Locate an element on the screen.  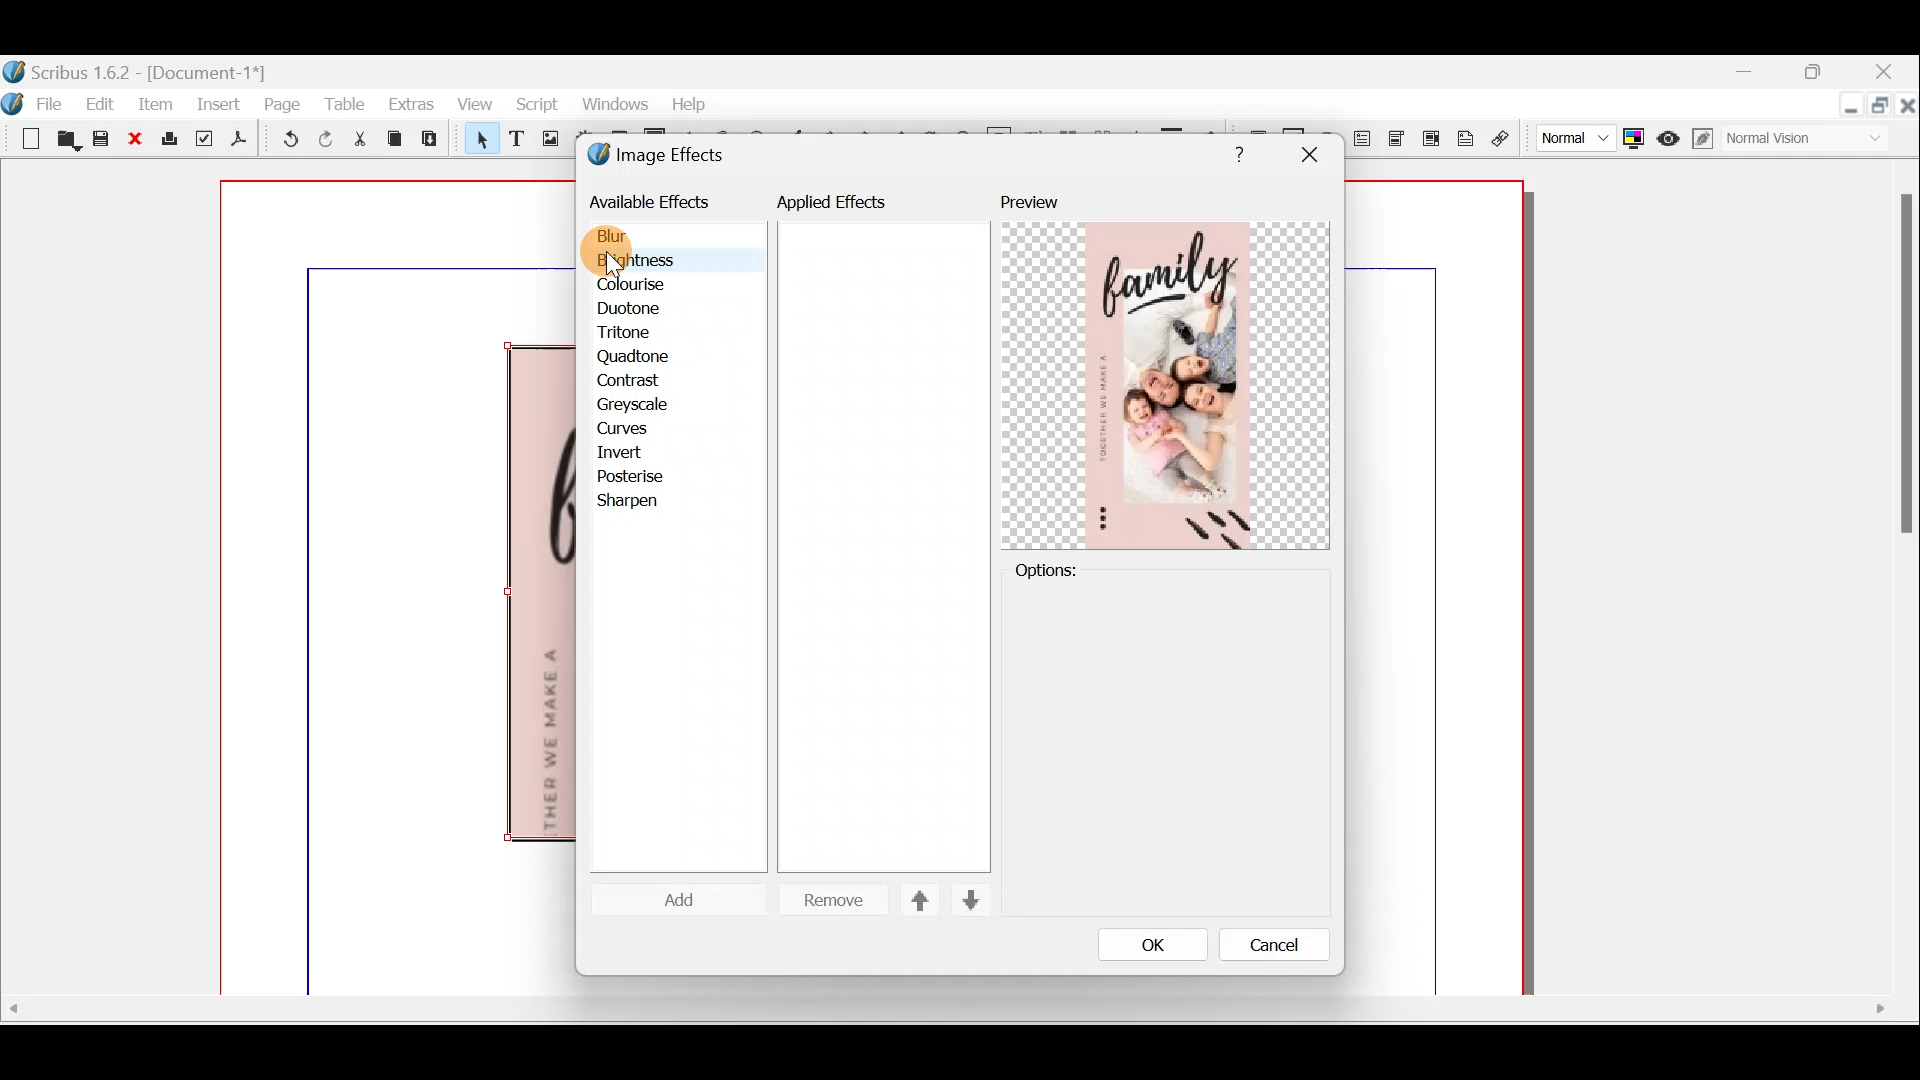
PDF text field is located at coordinates (1363, 139).